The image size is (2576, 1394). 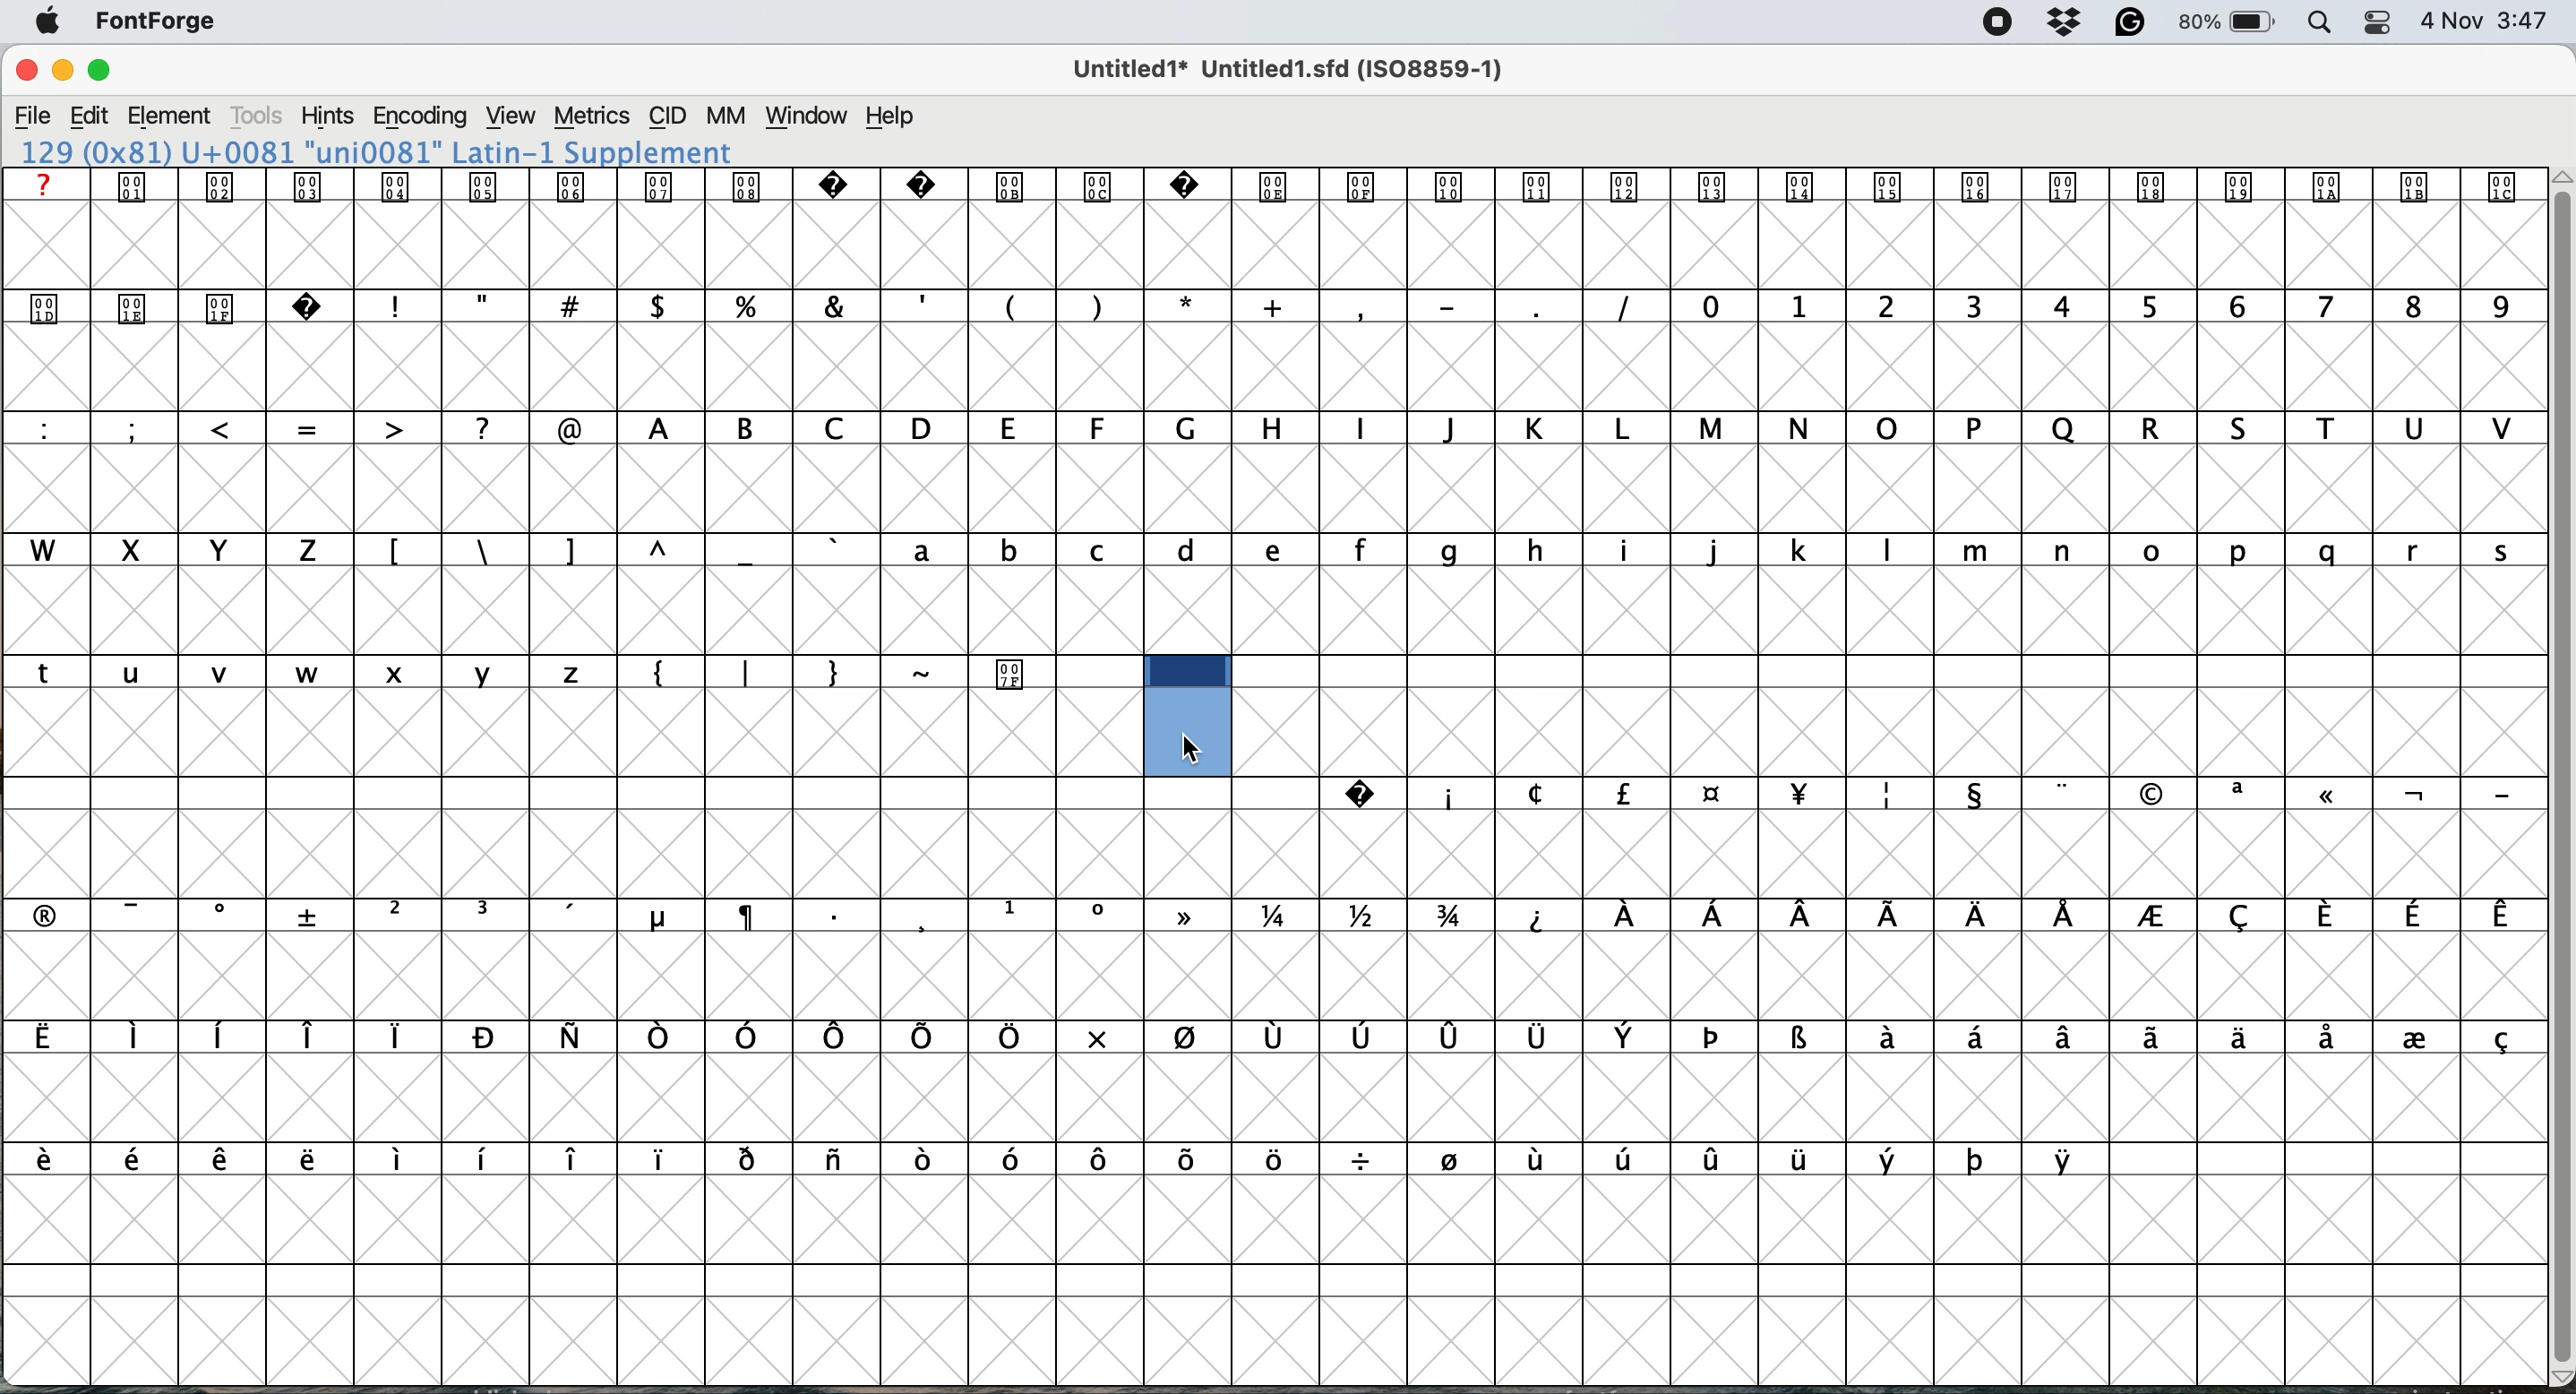 What do you see at coordinates (1274, 1041) in the screenshot?
I see `Latin Extended-A – Uppercase & Lowercase Accented Letters` at bounding box center [1274, 1041].